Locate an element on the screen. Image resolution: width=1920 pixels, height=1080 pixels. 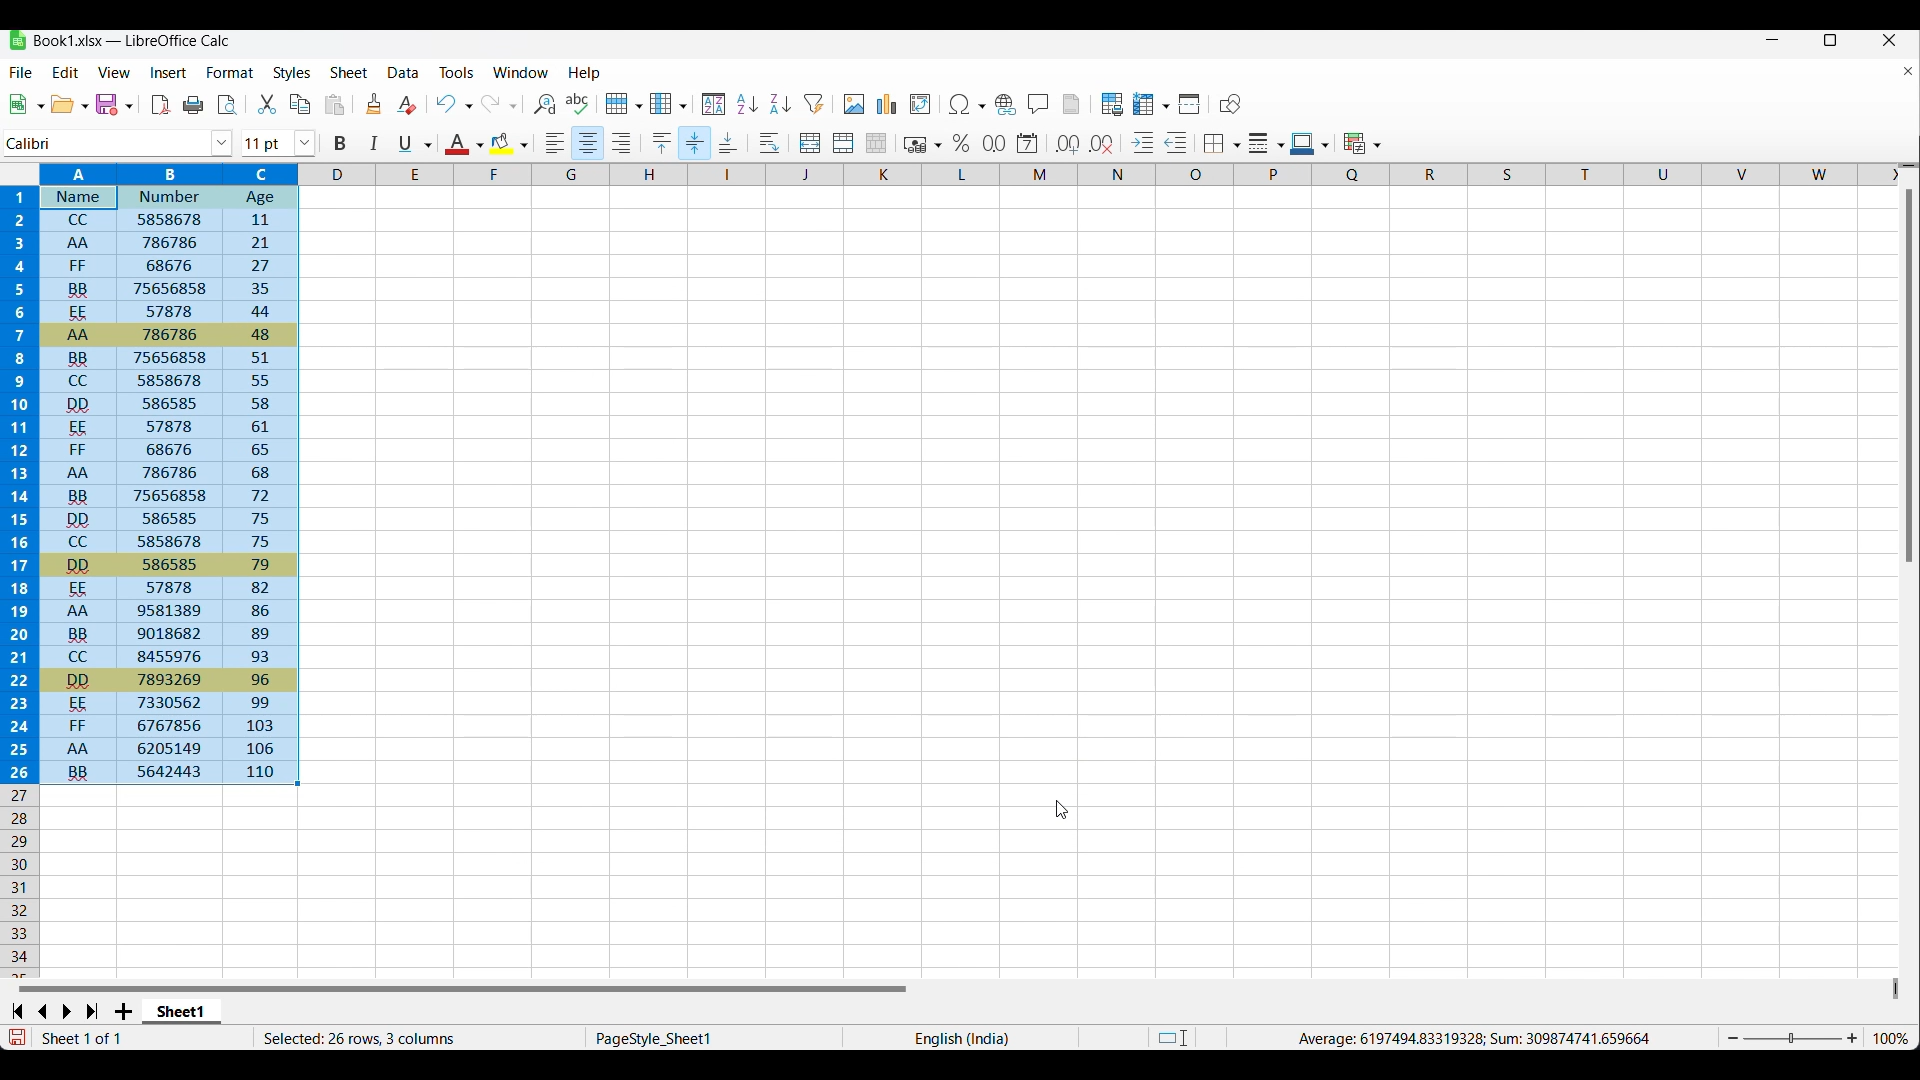
Bold is located at coordinates (340, 144).